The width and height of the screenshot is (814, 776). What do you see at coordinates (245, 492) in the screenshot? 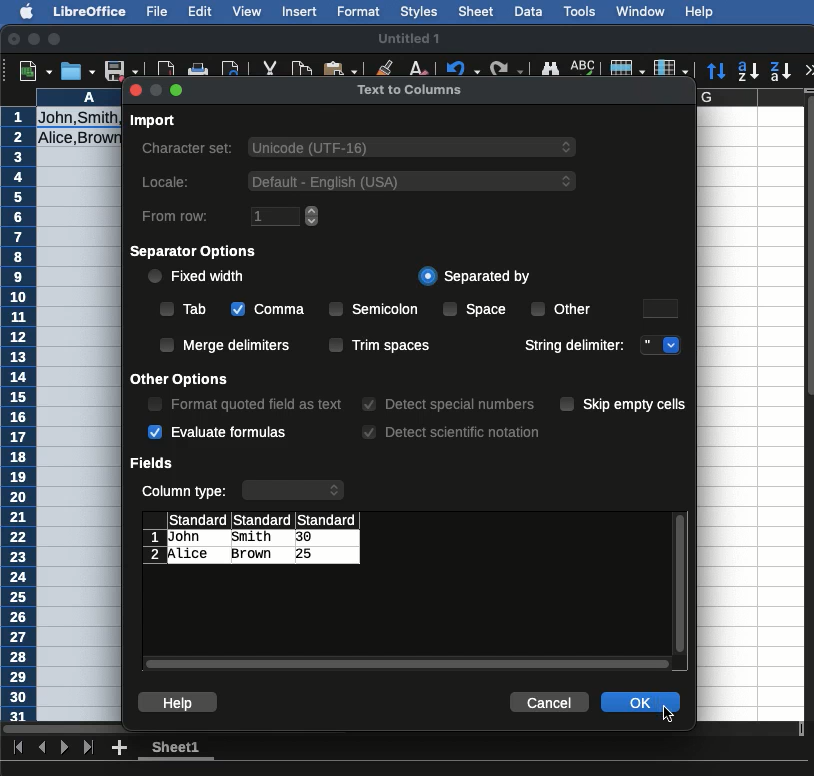
I see `Column type` at bounding box center [245, 492].